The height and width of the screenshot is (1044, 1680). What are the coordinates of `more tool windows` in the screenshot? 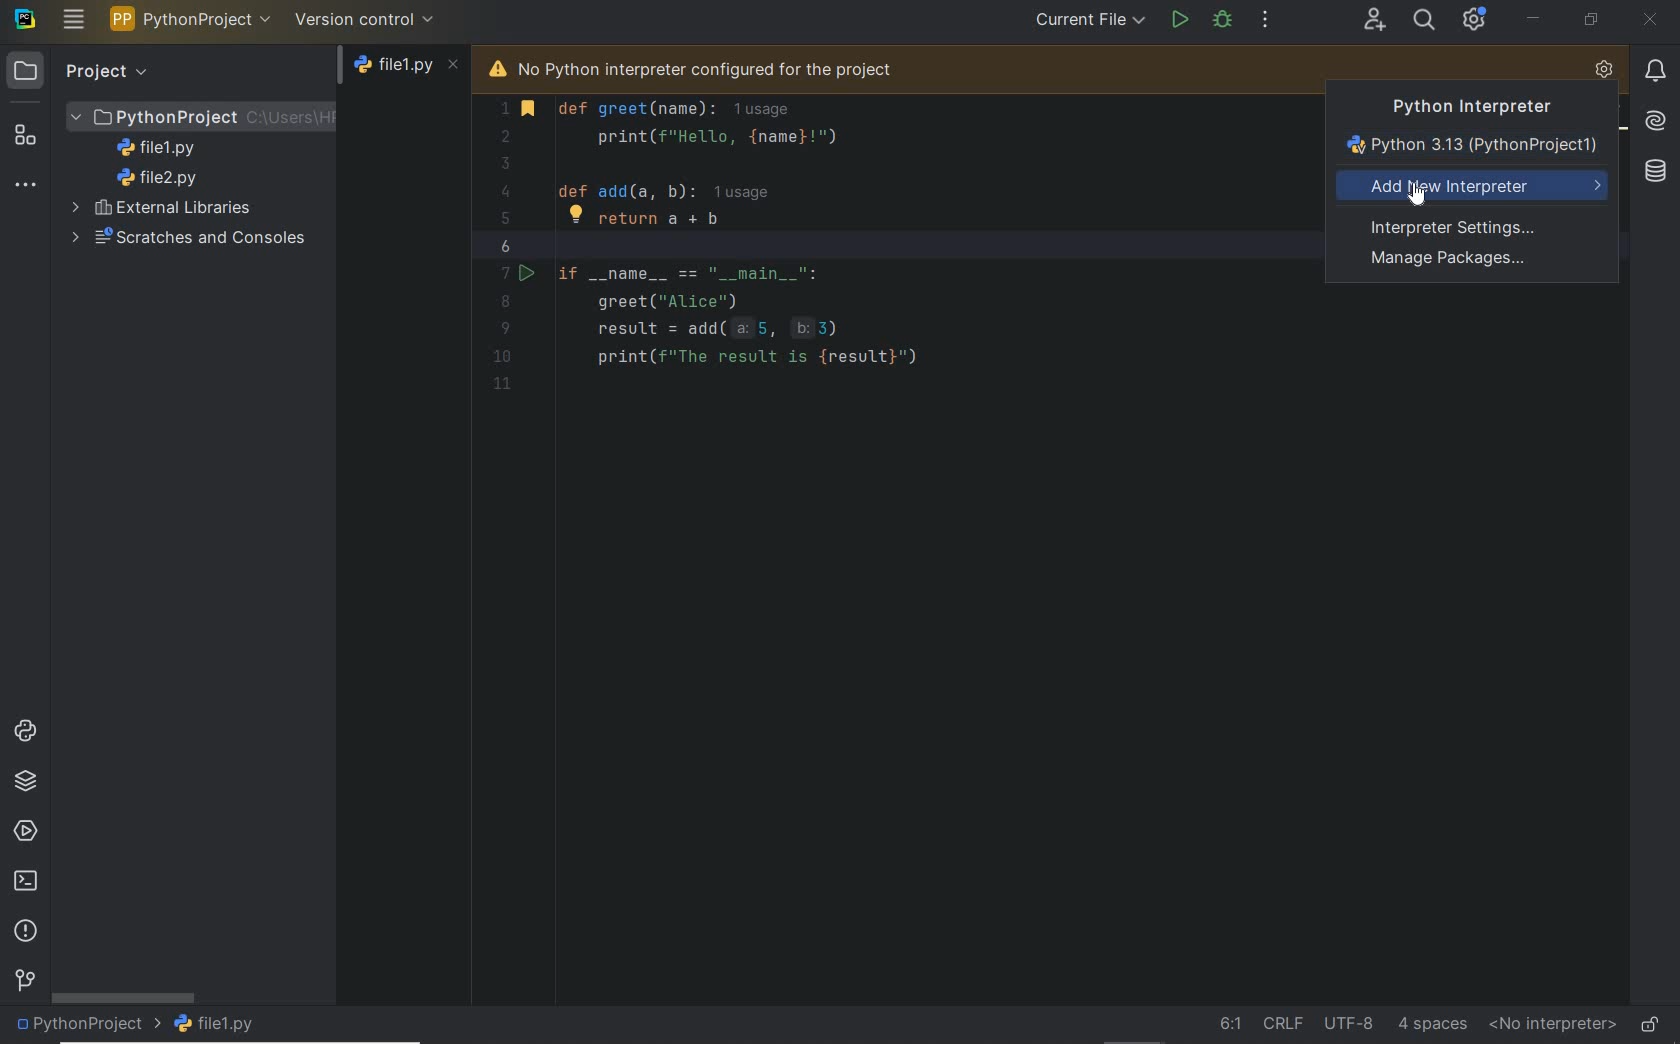 It's located at (25, 186).